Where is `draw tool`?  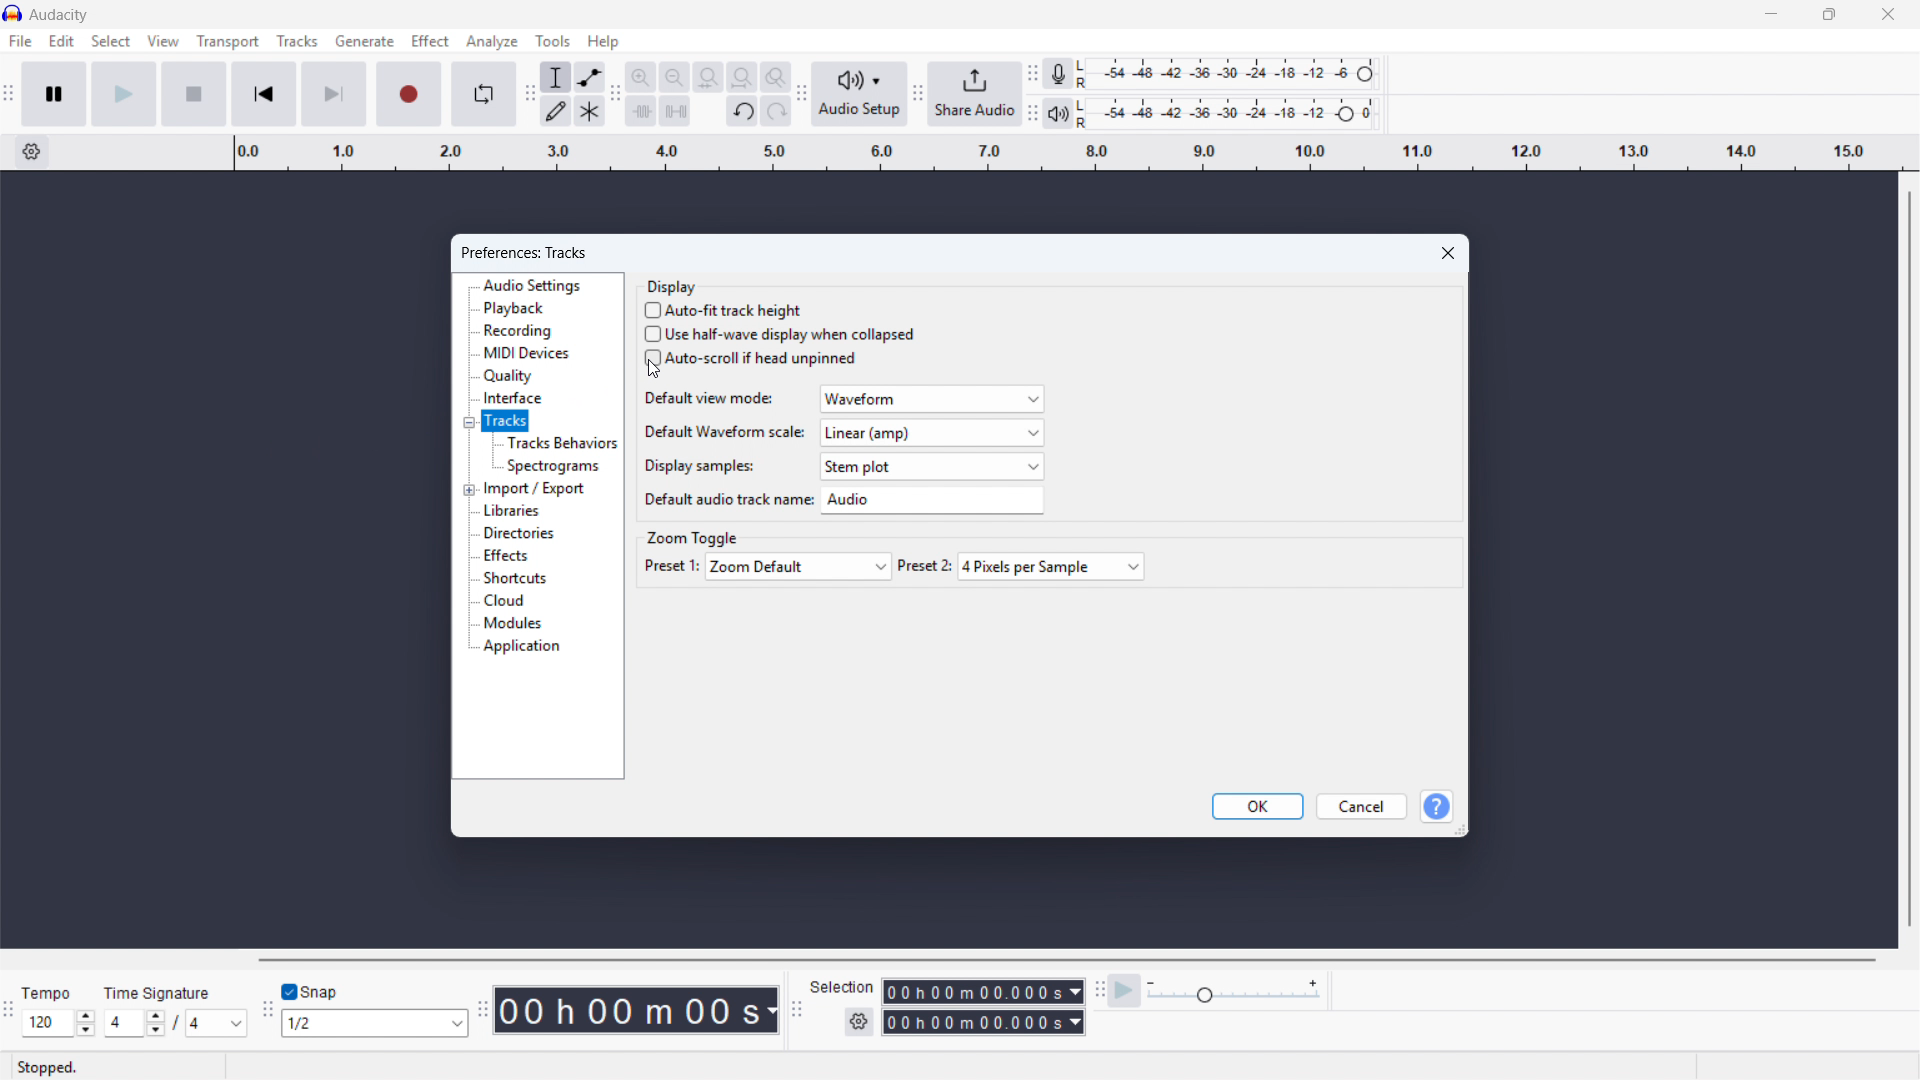
draw tool is located at coordinates (556, 110).